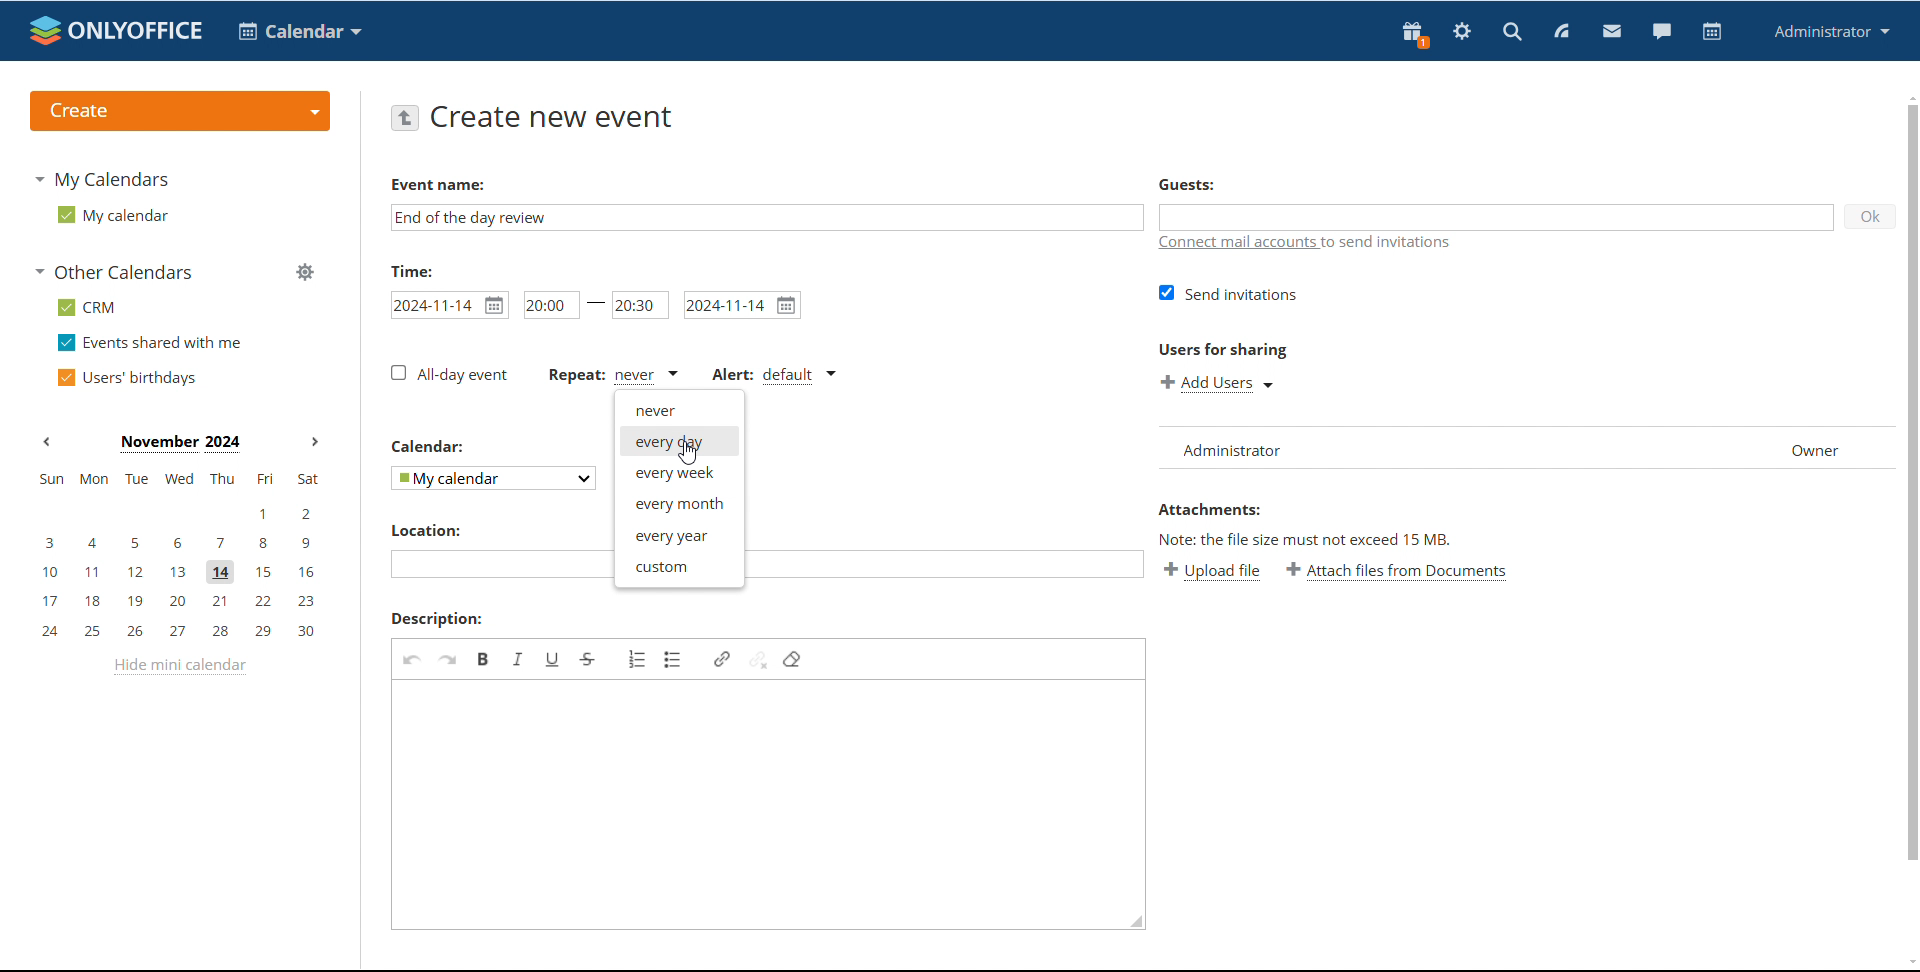 The width and height of the screenshot is (1920, 972). What do you see at coordinates (430, 446) in the screenshot?
I see `calendar` at bounding box center [430, 446].